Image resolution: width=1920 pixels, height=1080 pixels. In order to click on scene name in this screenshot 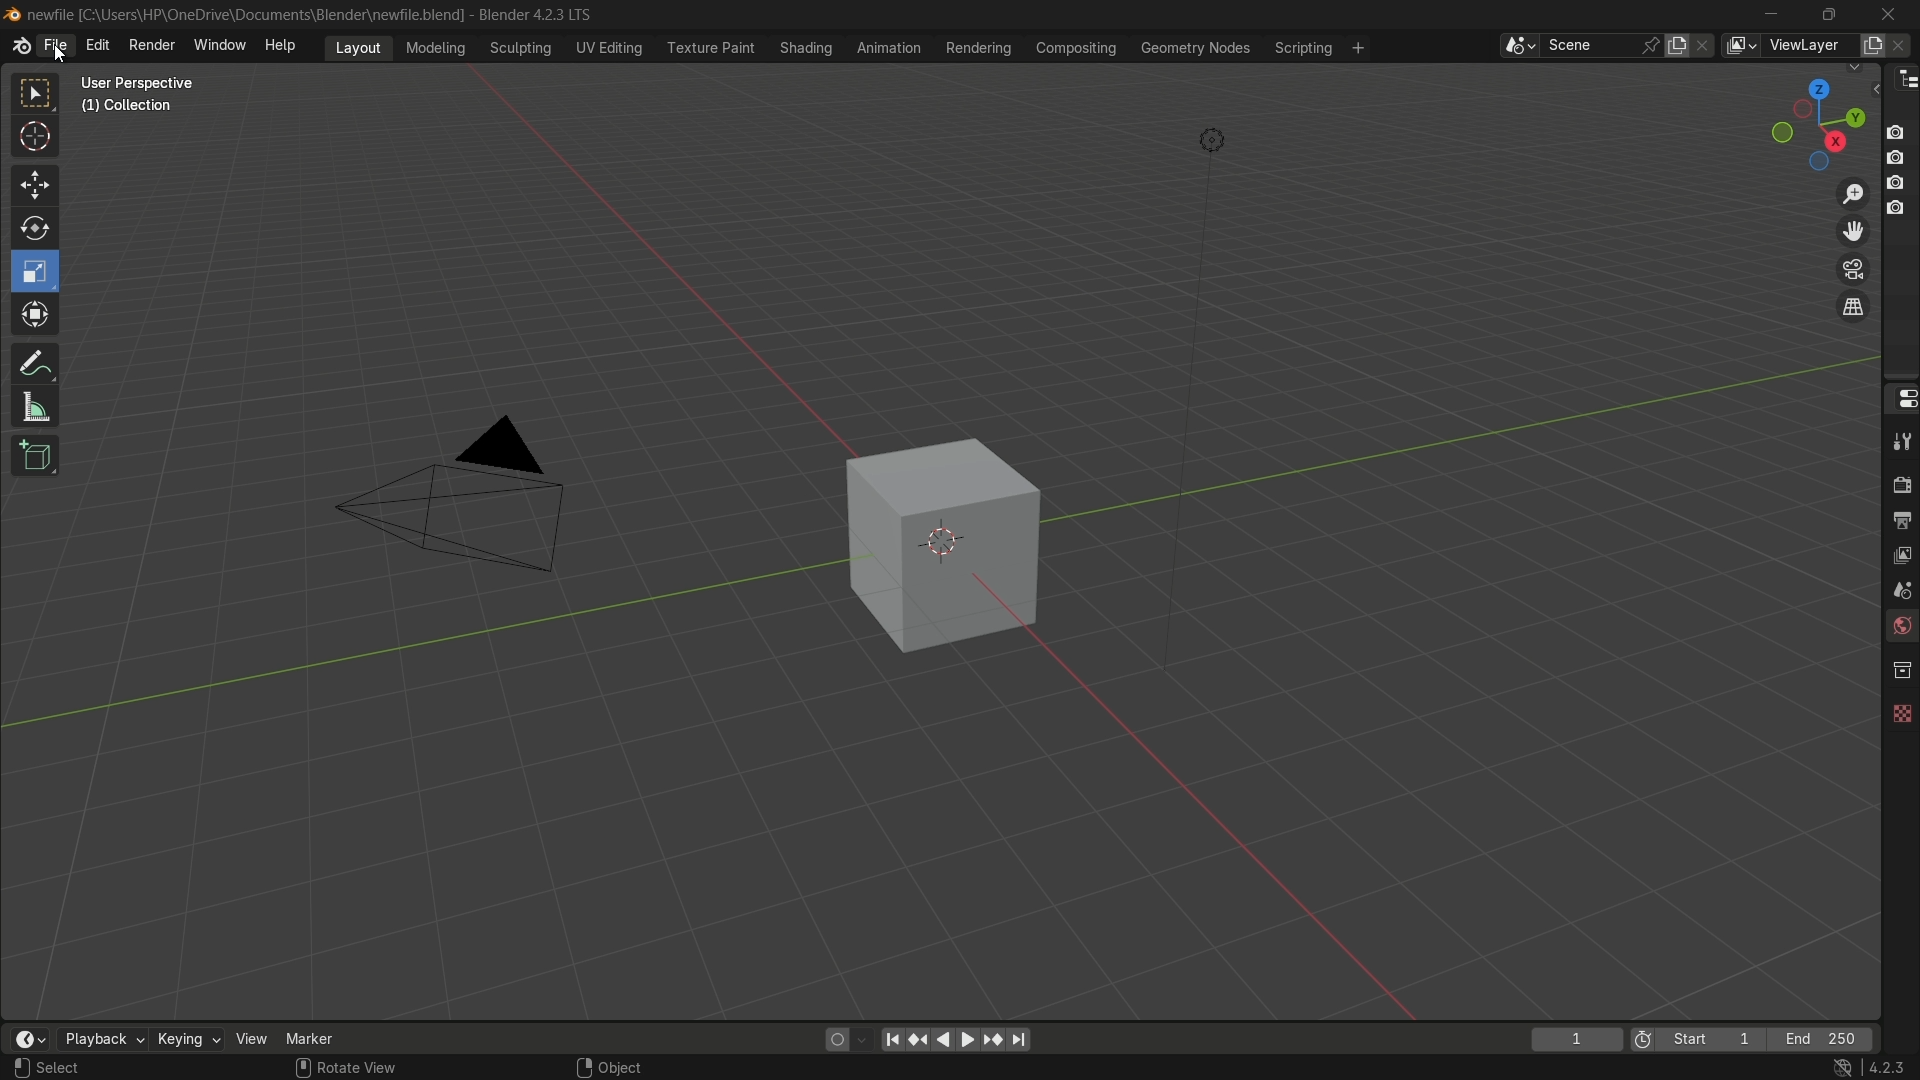, I will do `click(1589, 44)`.